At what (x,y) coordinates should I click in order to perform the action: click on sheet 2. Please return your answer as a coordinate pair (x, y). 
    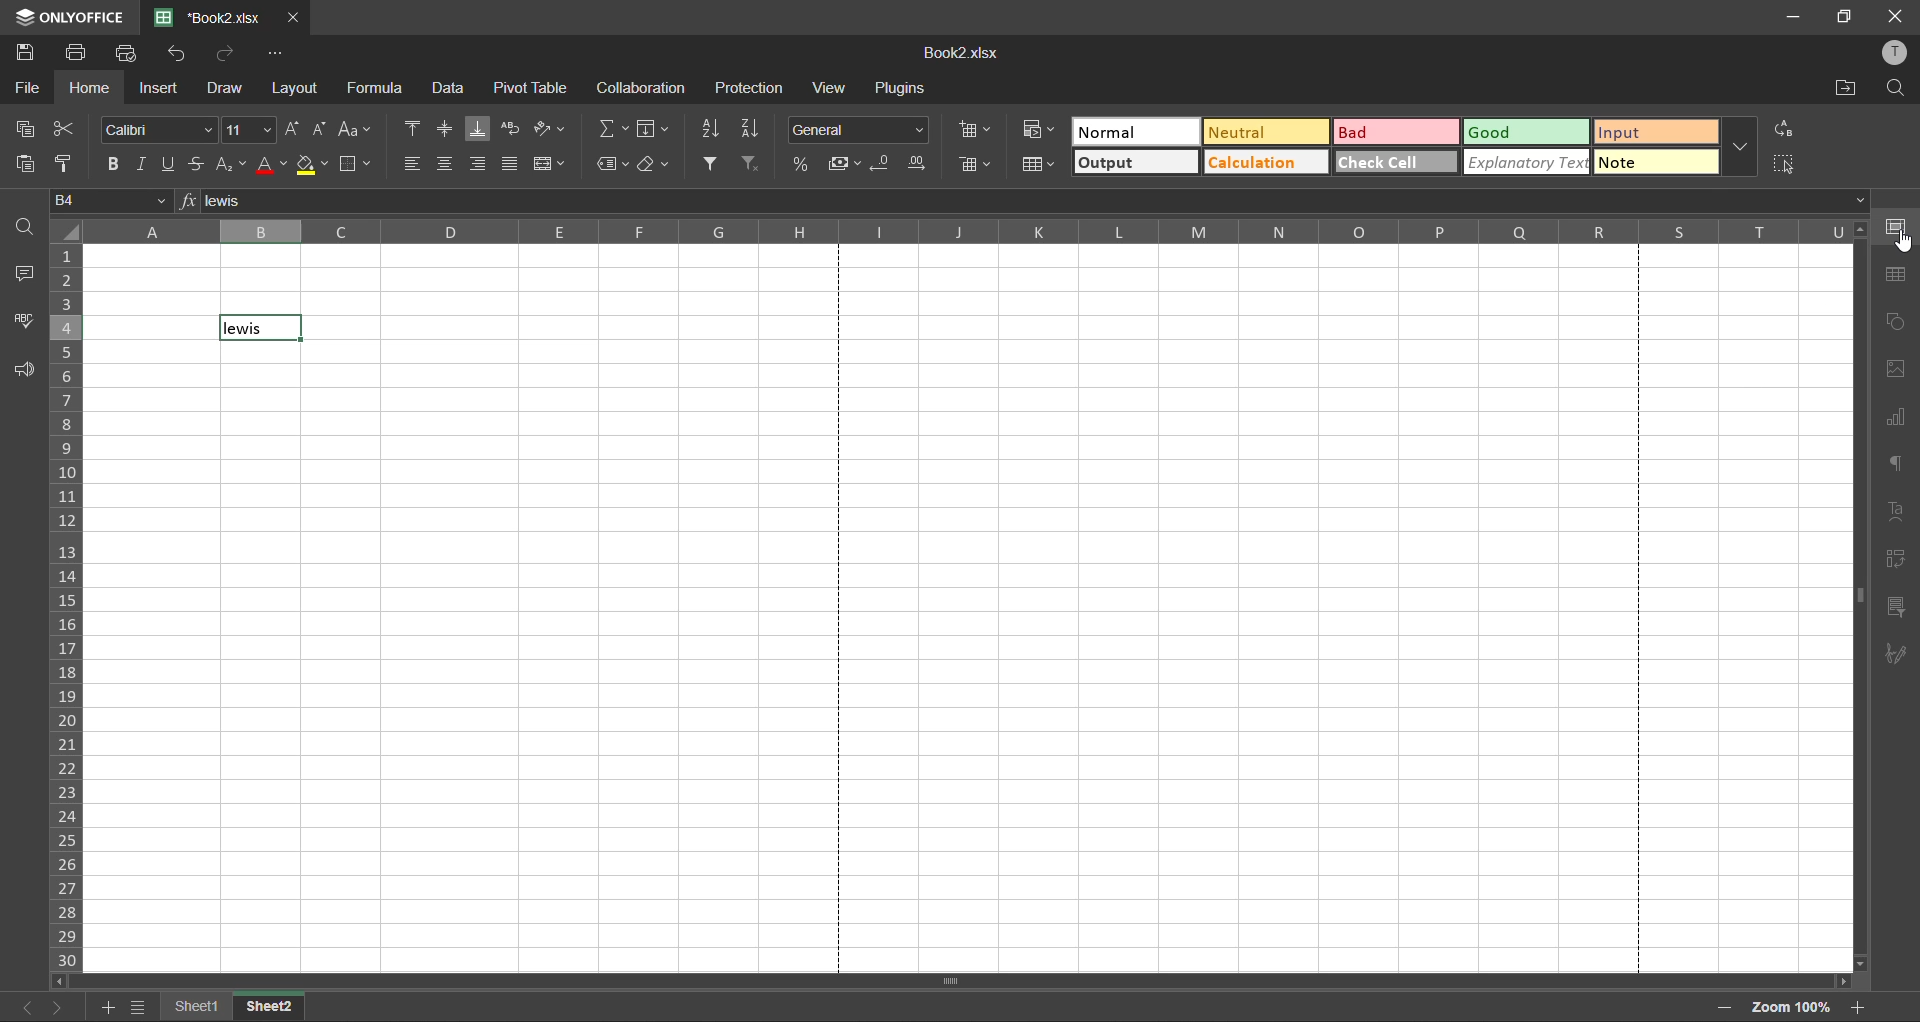
    Looking at the image, I should click on (275, 1007).